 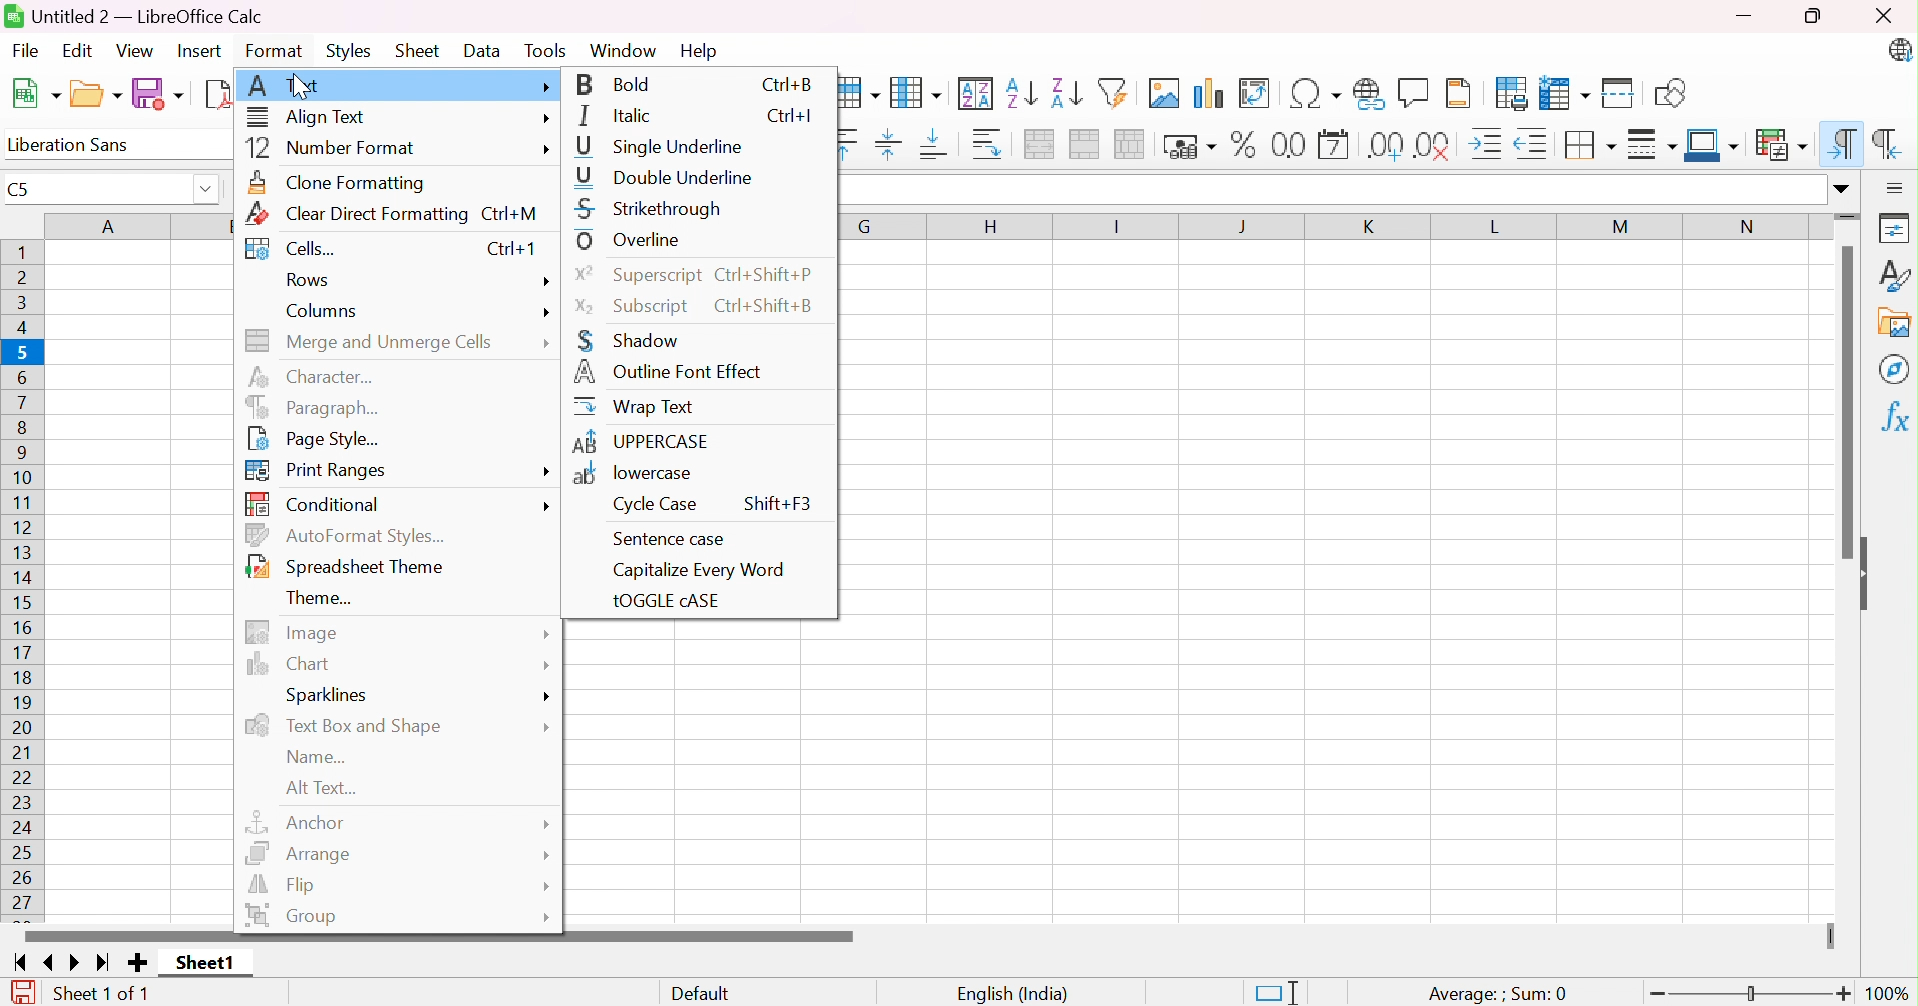 What do you see at coordinates (1012, 994) in the screenshot?
I see `English (India)` at bounding box center [1012, 994].